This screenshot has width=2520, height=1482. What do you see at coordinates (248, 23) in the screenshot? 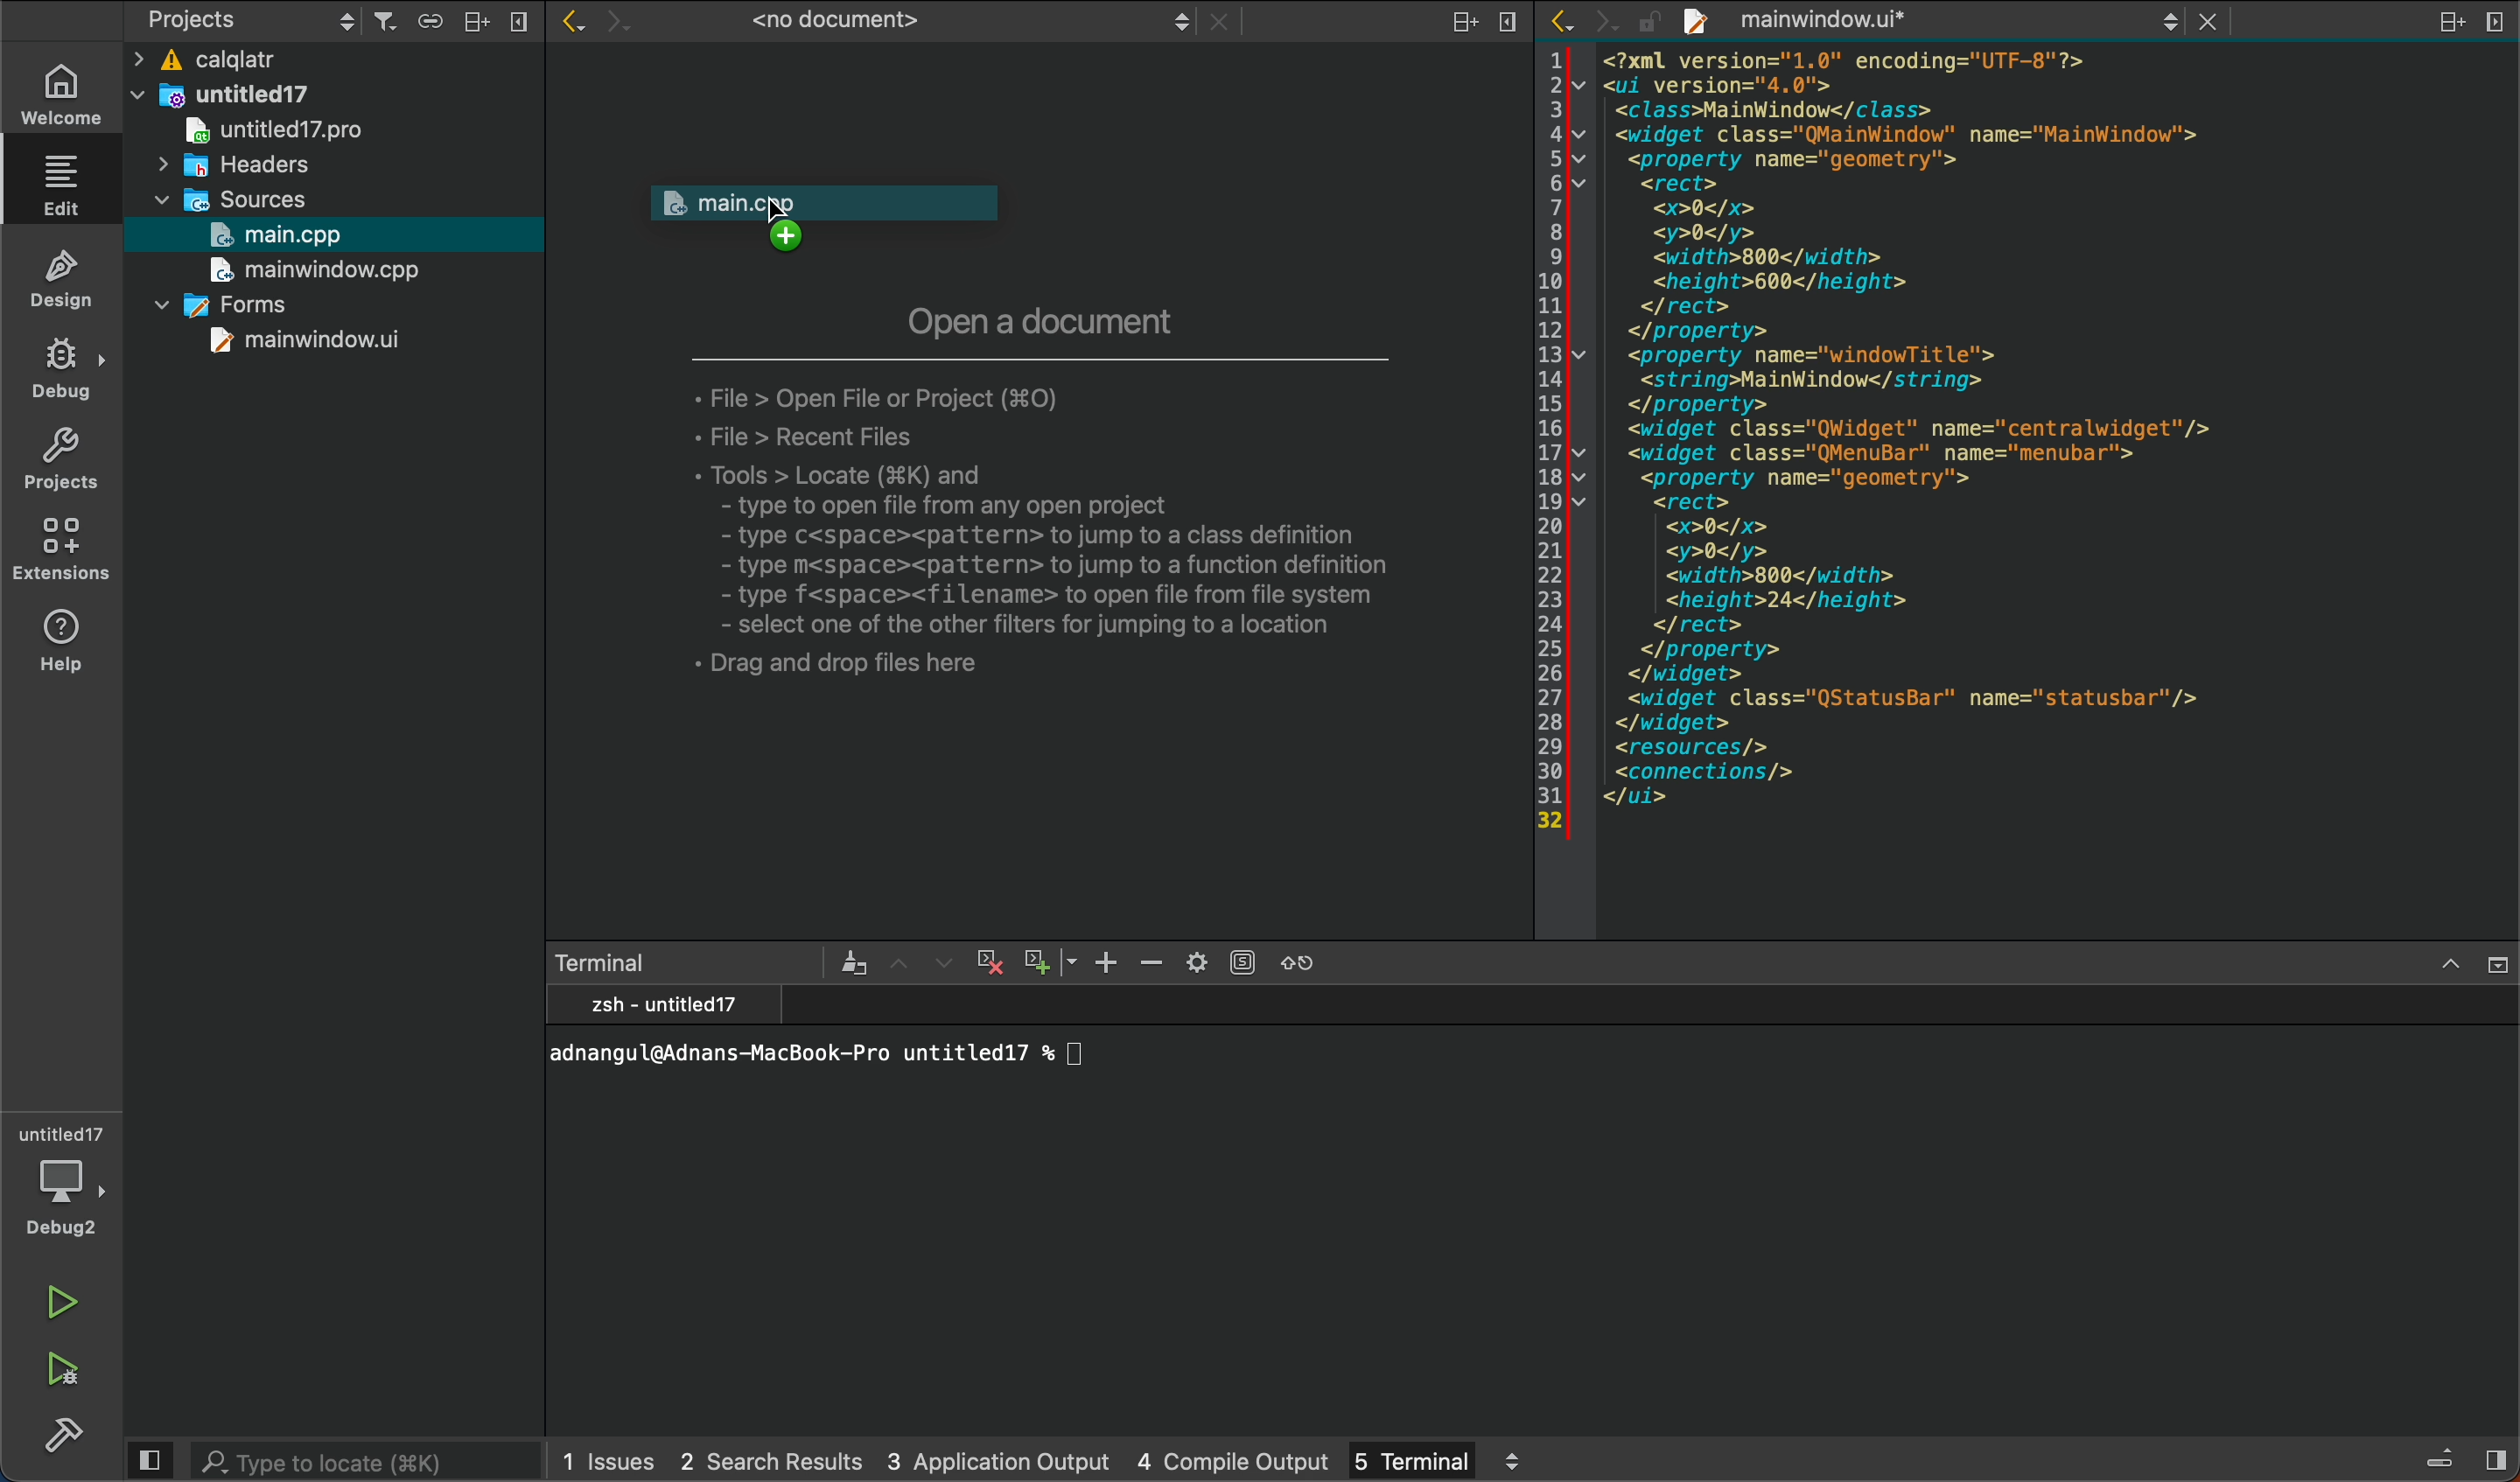
I see `projects` at bounding box center [248, 23].